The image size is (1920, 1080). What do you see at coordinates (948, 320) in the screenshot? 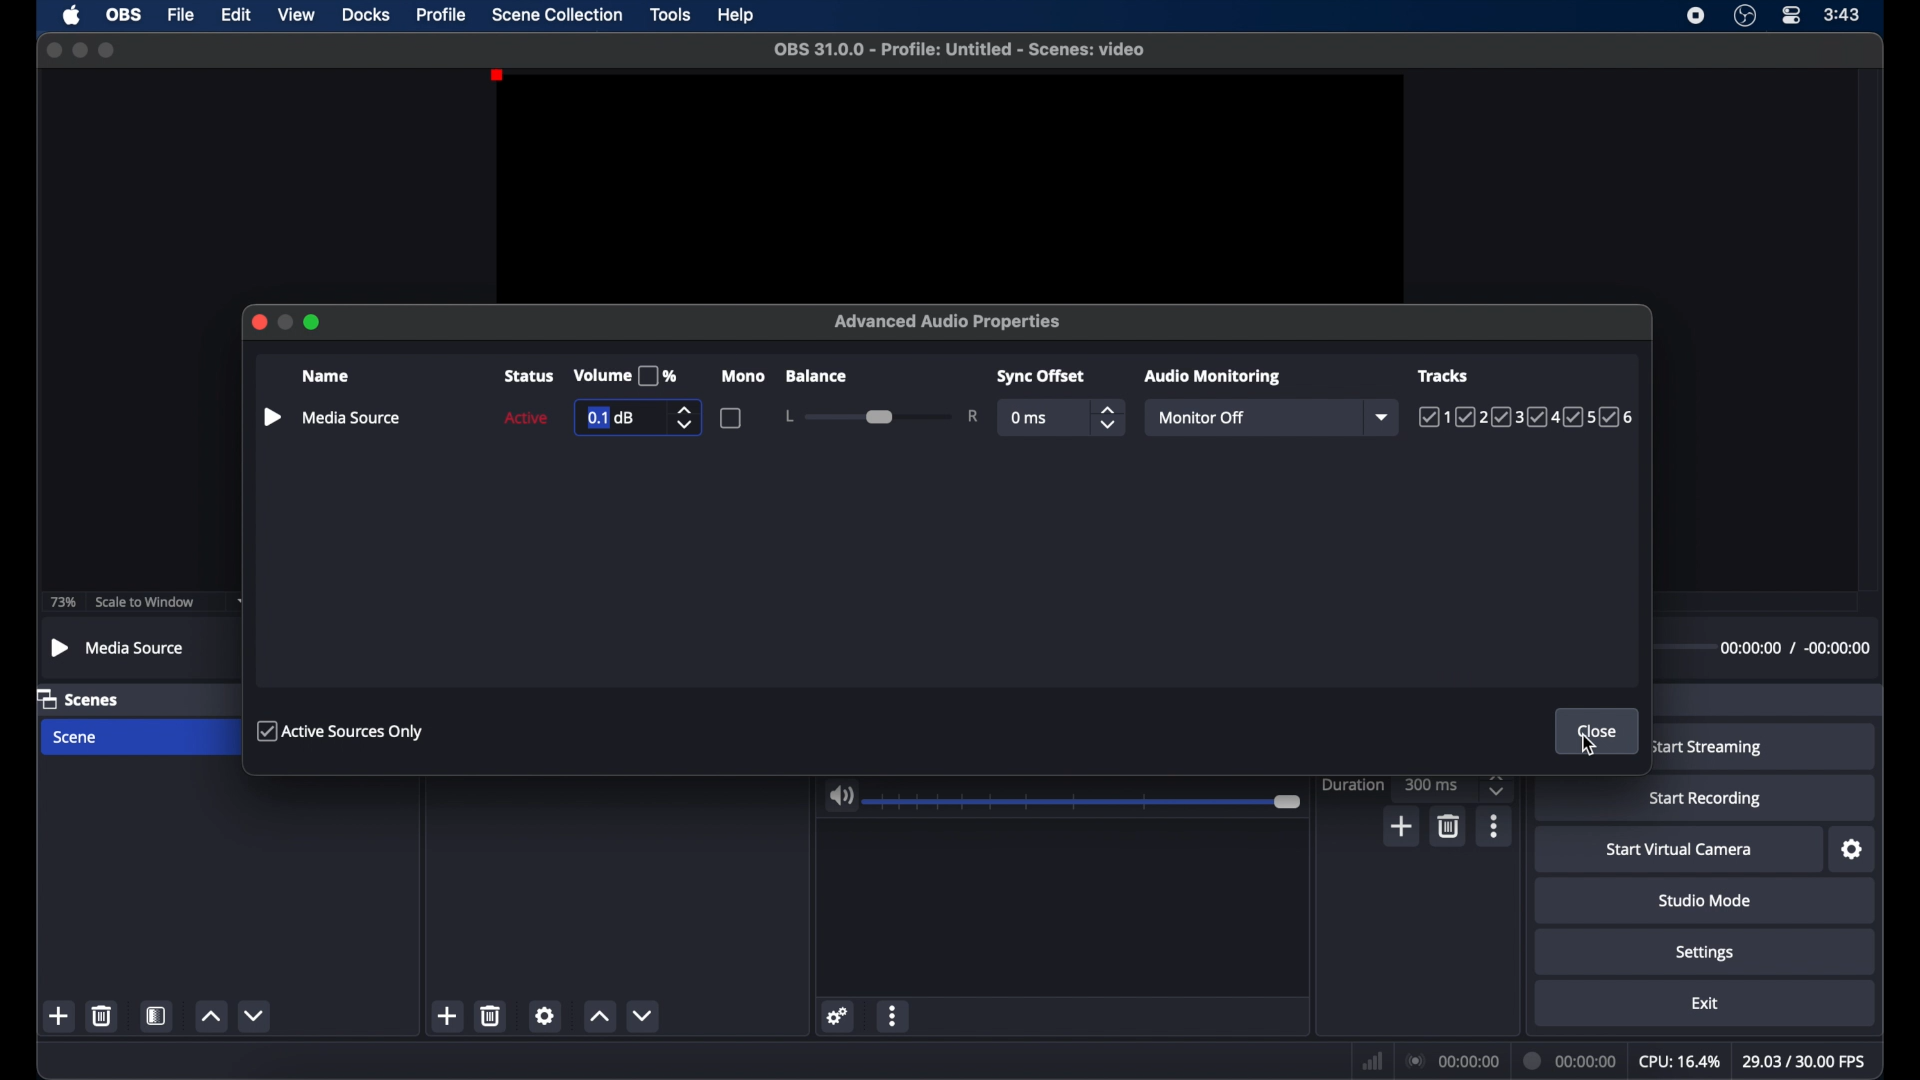
I see `advanced audio properties` at bounding box center [948, 320].